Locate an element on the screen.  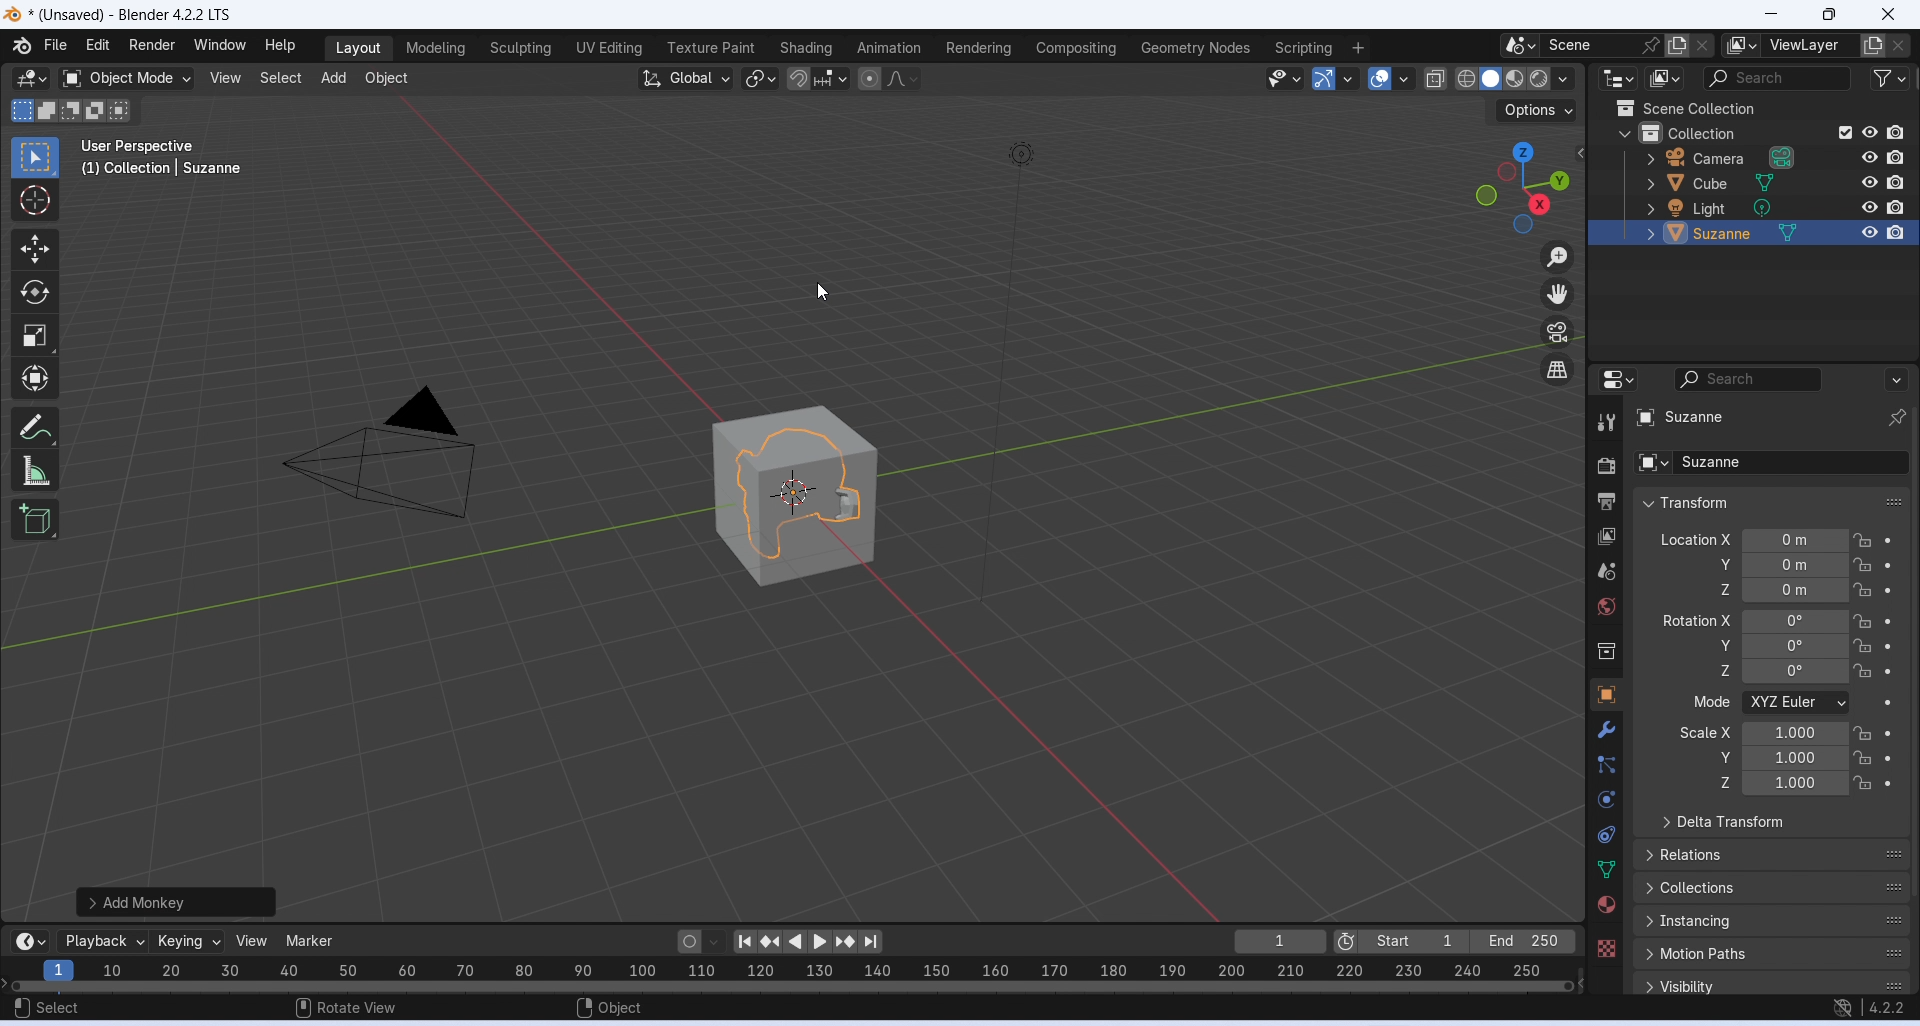
editor type is located at coordinates (31, 80).